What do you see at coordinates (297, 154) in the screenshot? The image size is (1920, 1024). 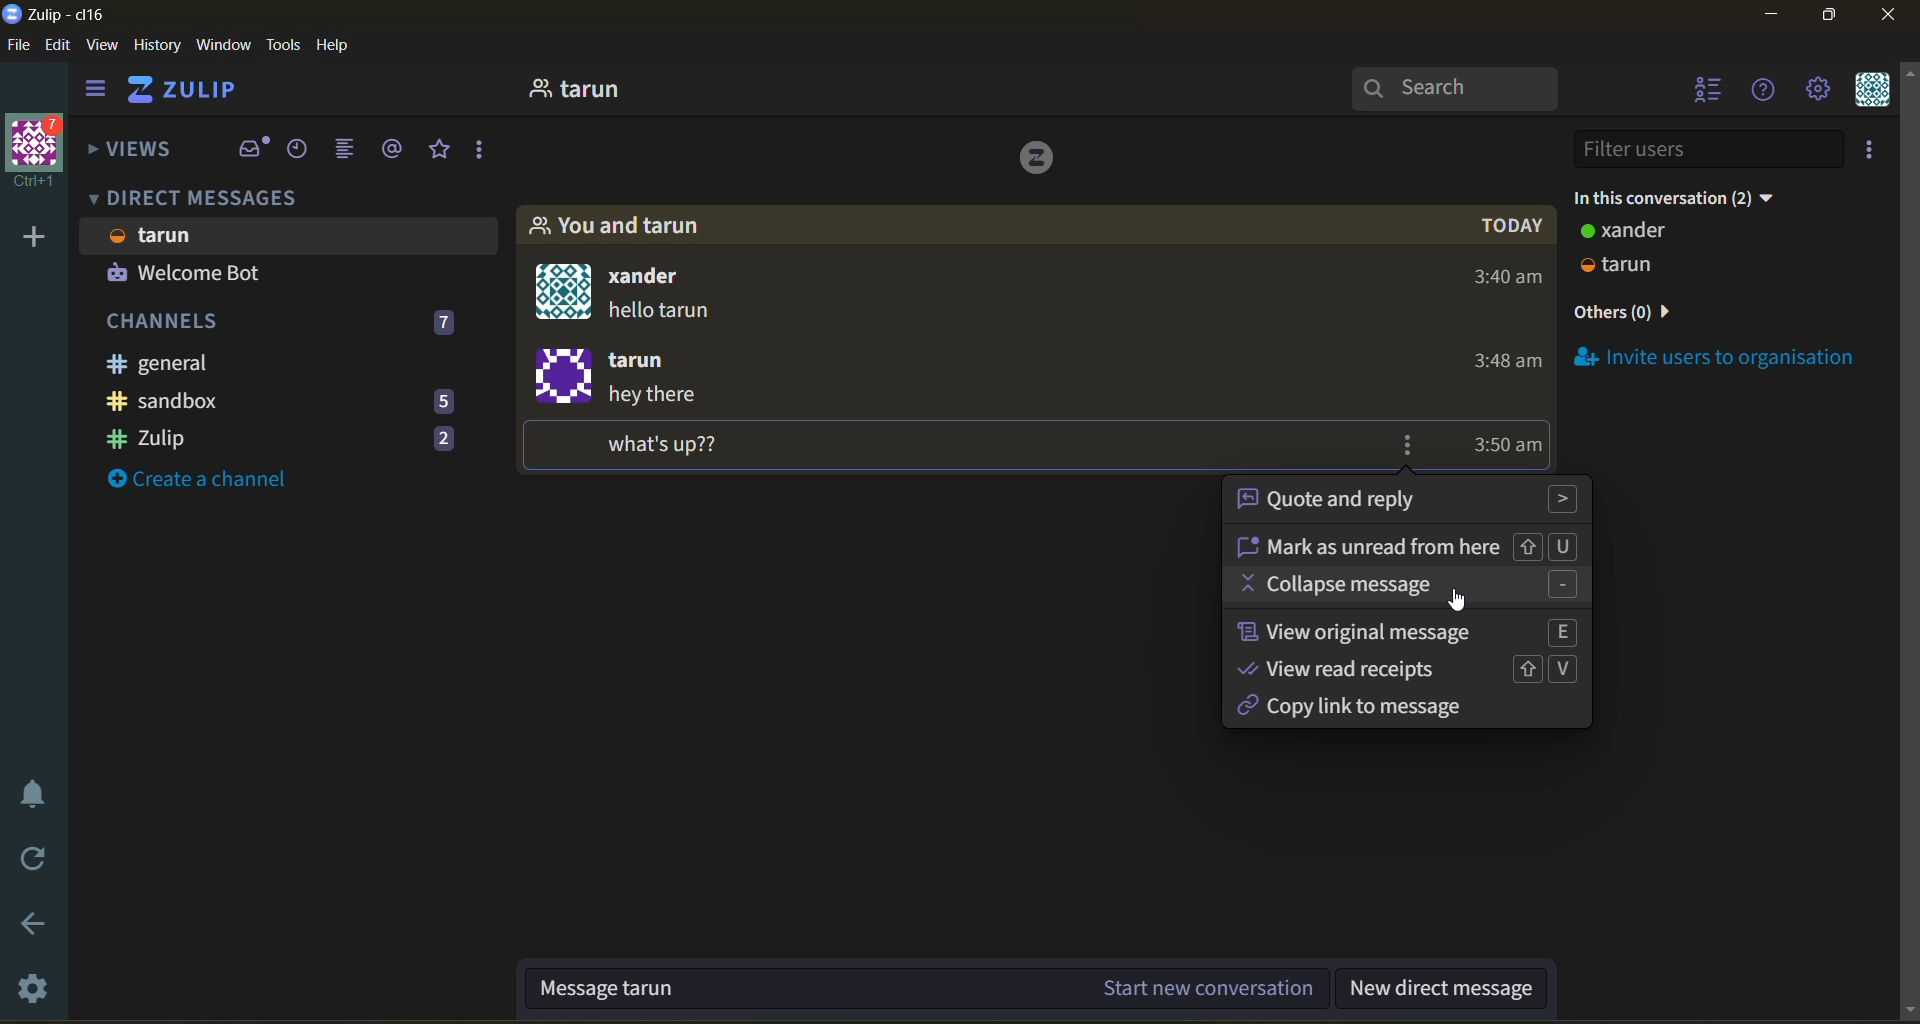 I see `recent conversations` at bounding box center [297, 154].